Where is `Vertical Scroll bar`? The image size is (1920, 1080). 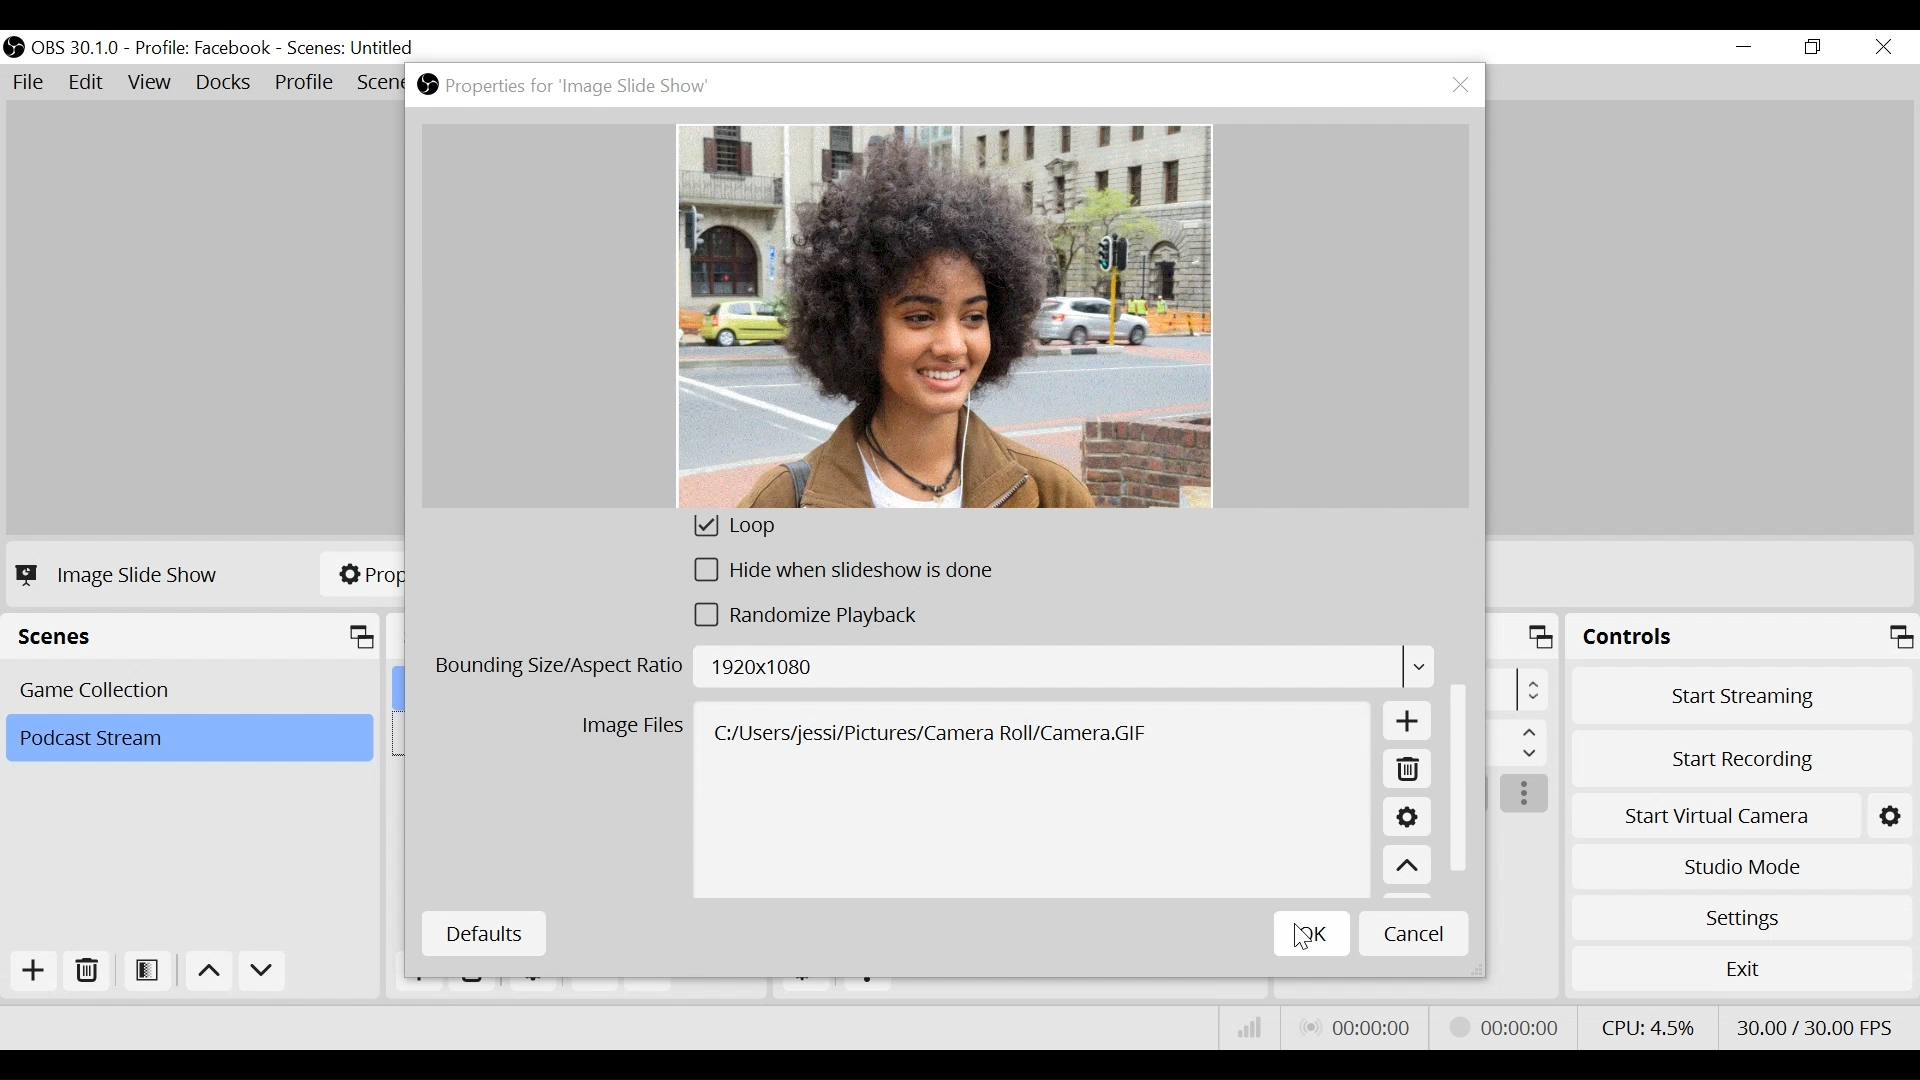 Vertical Scroll bar is located at coordinates (1463, 774).